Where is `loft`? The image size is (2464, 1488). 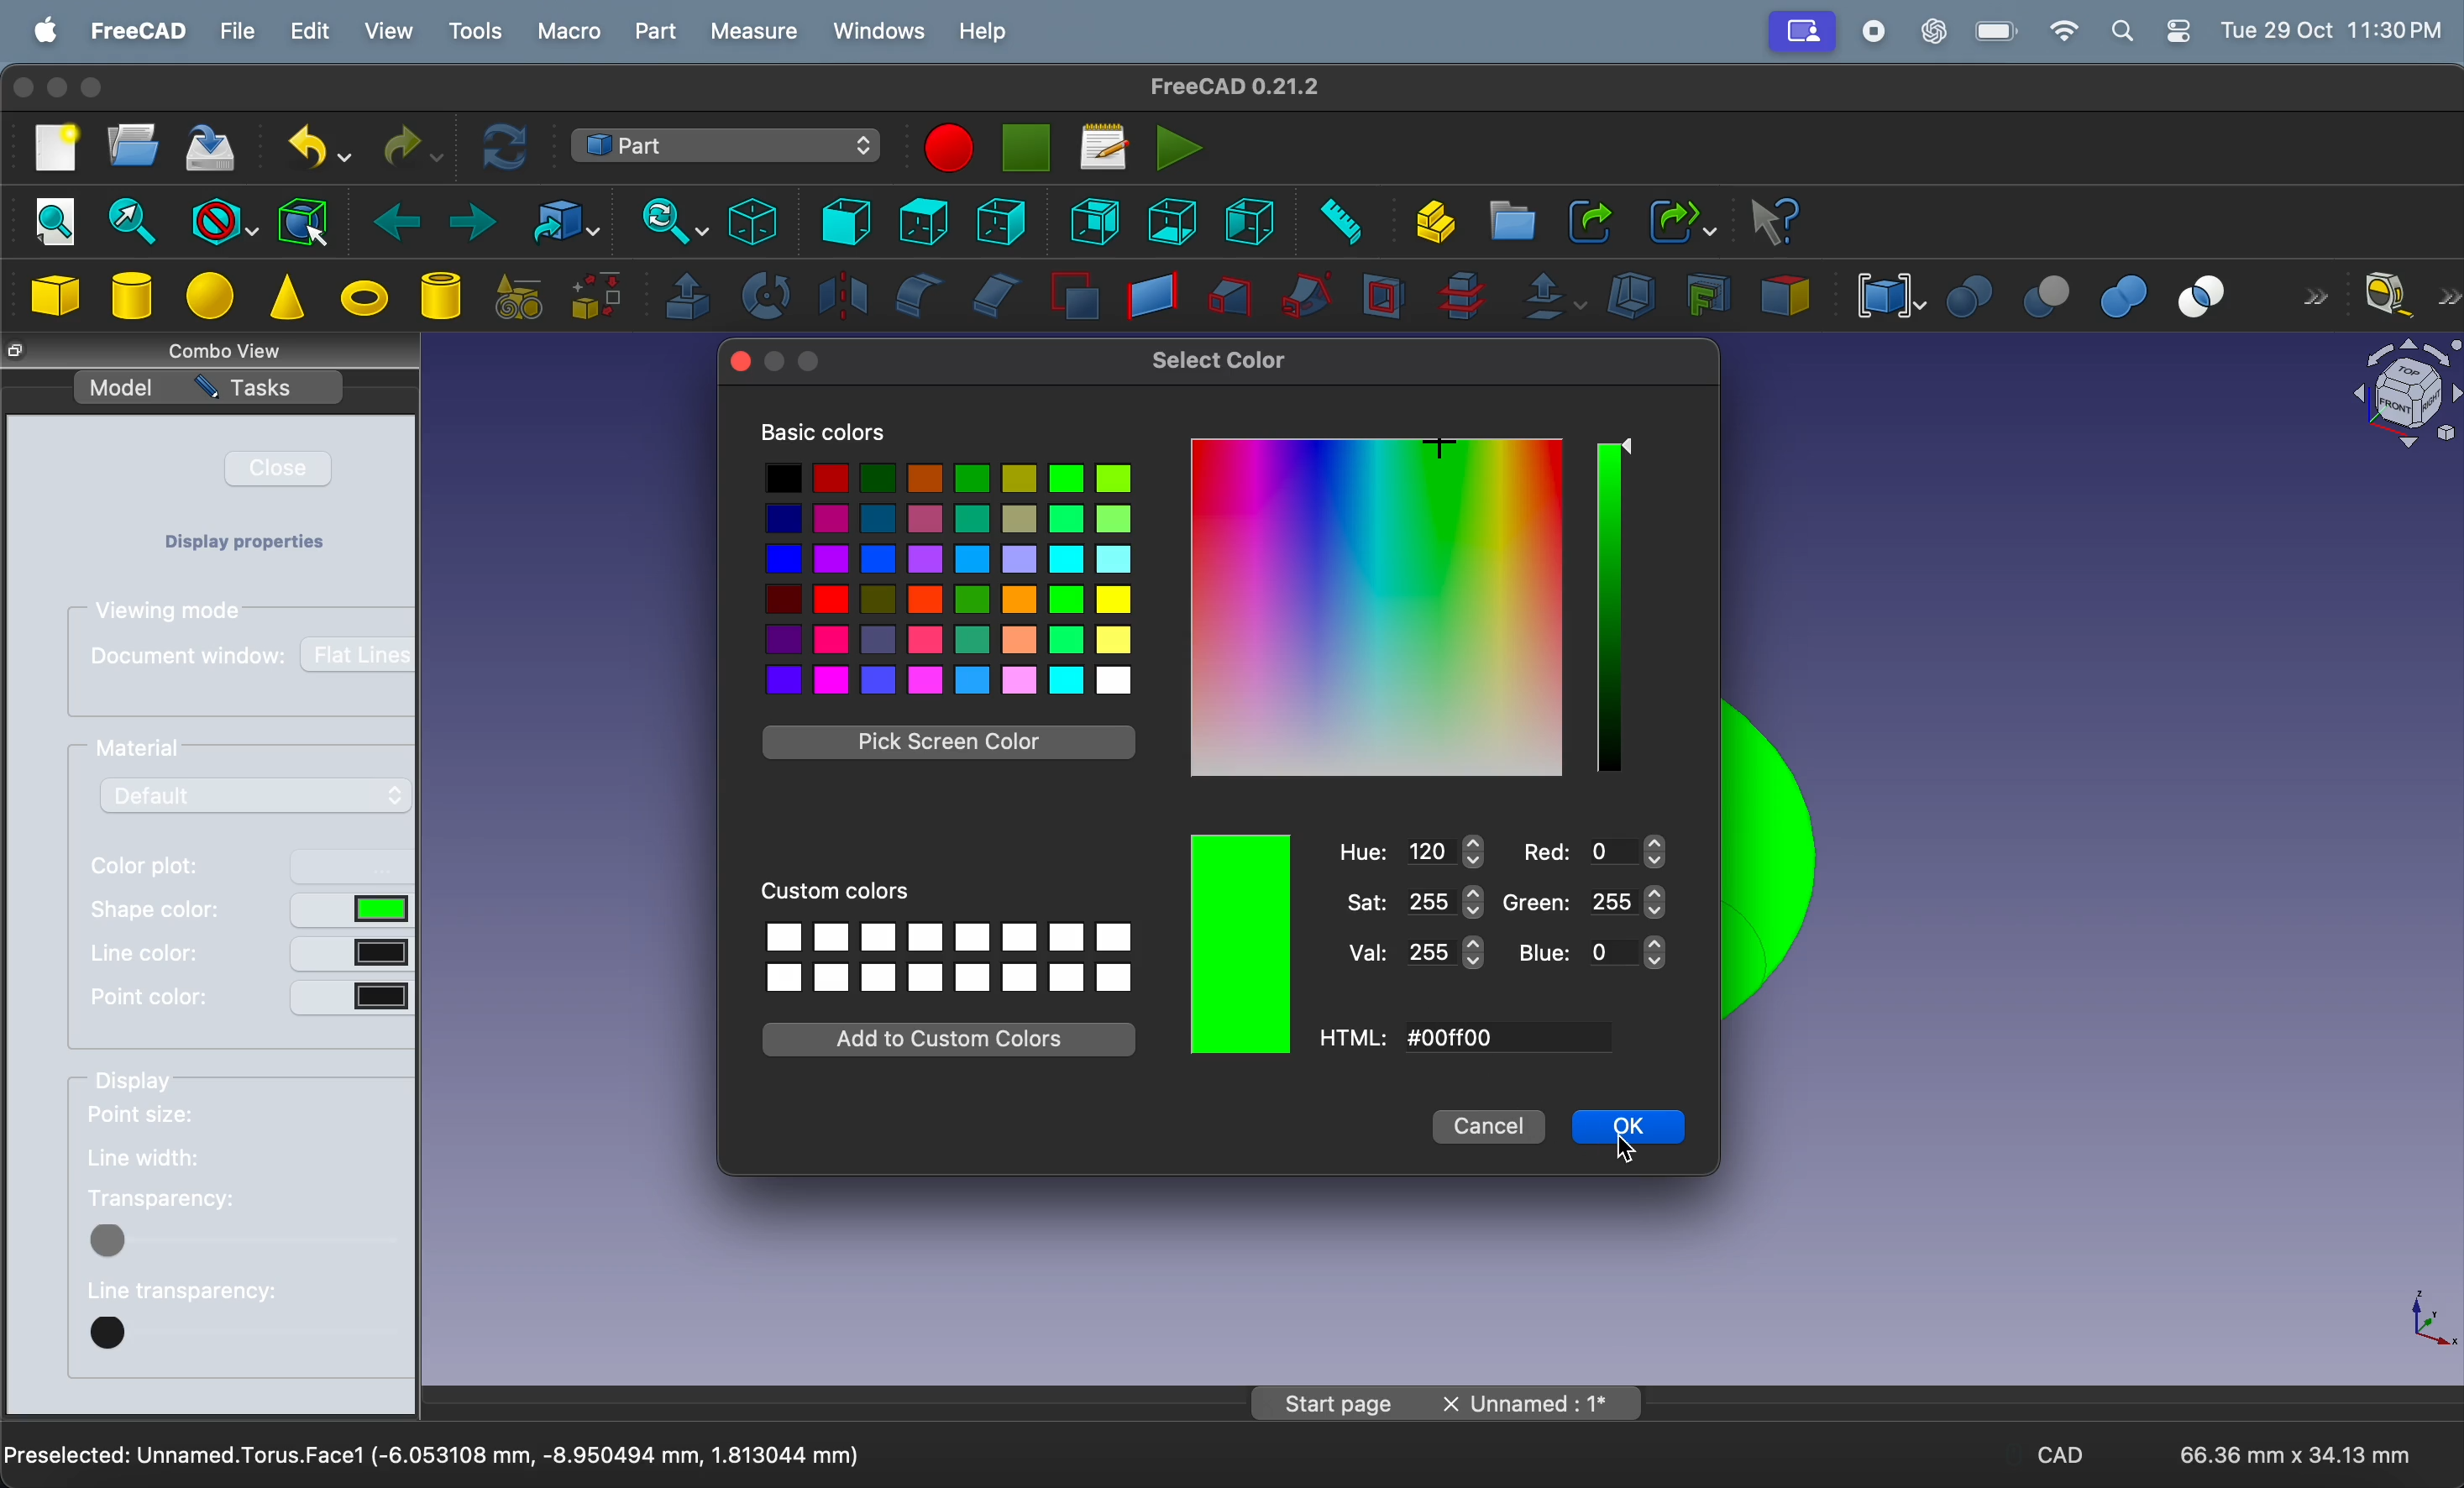 loft is located at coordinates (1231, 293).